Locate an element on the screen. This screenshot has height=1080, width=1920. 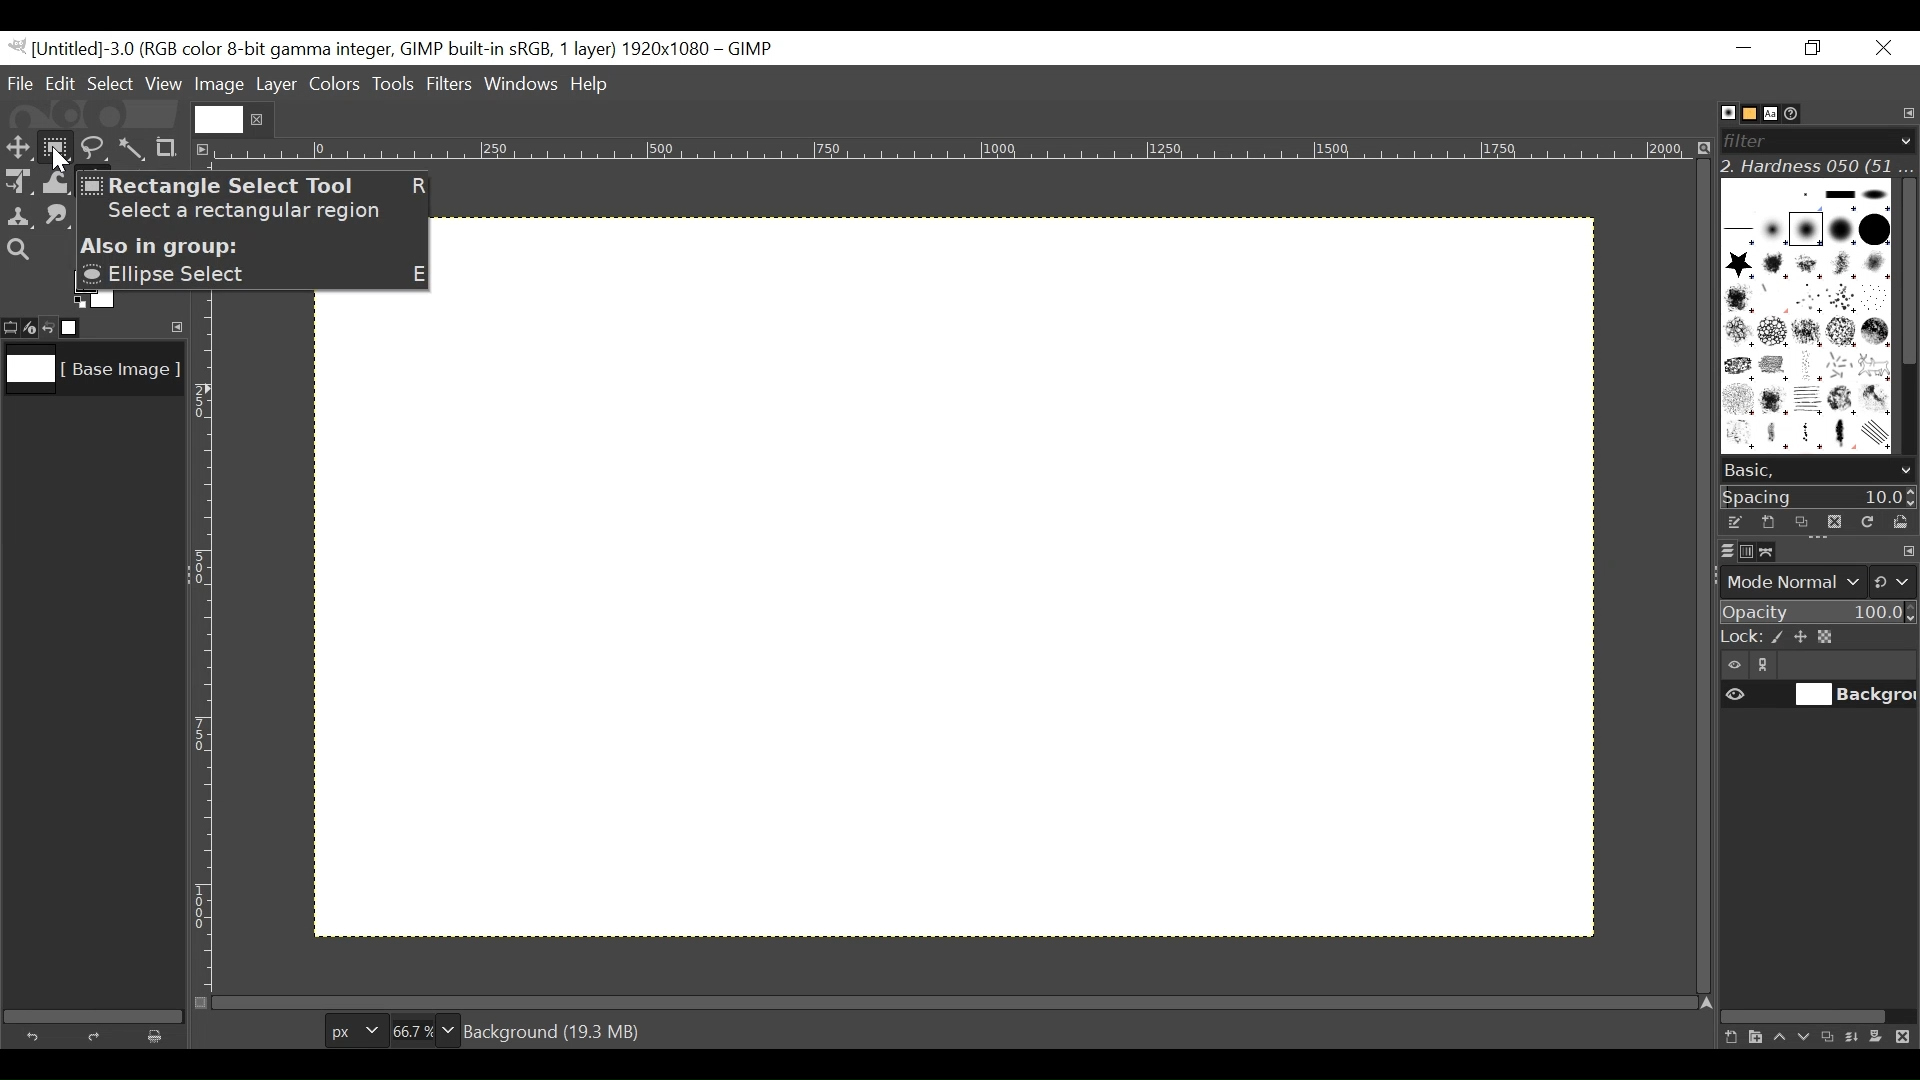
Redo is located at coordinates (98, 1036).